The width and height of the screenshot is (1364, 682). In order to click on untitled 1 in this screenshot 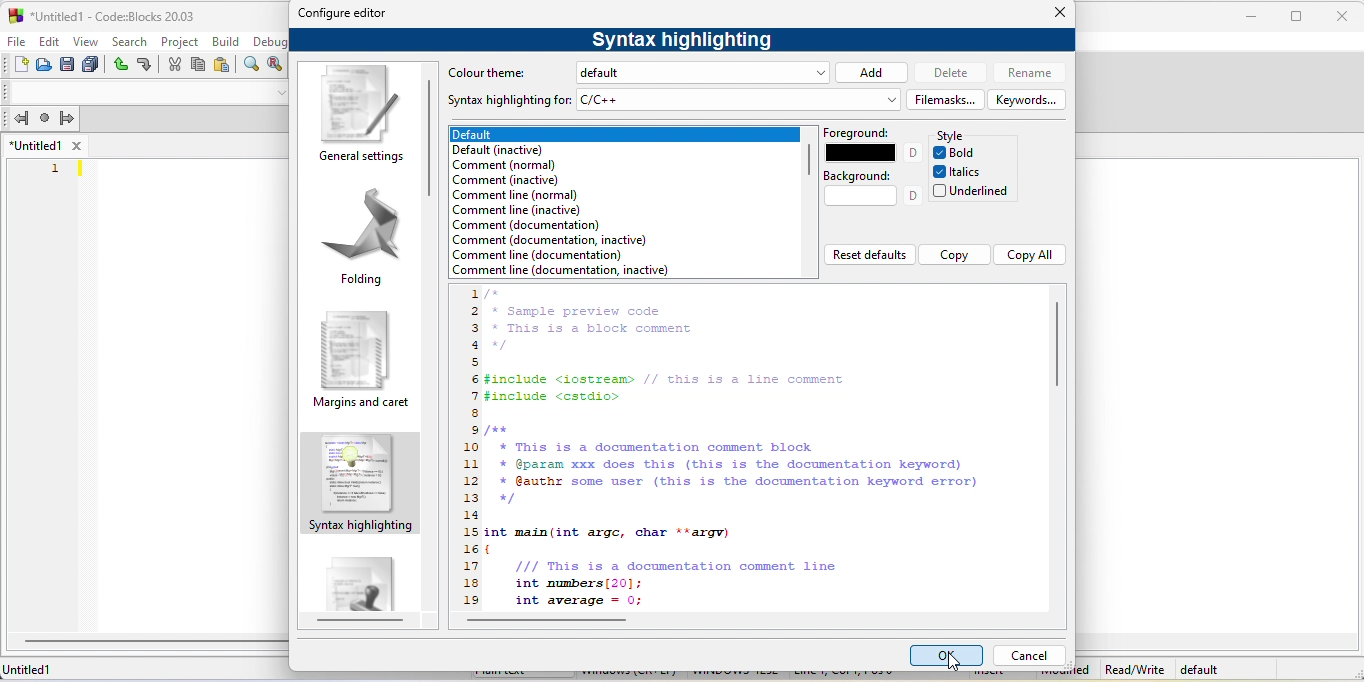, I will do `click(35, 145)`.